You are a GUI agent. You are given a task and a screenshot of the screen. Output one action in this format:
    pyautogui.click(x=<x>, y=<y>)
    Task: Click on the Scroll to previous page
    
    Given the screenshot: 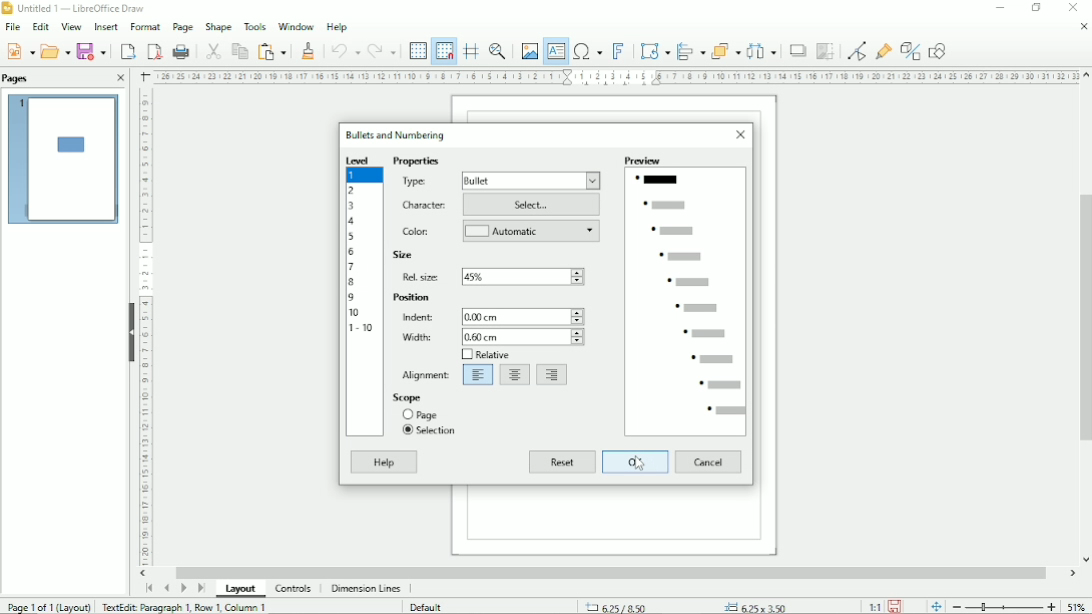 What is the action you would take?
    pyautogui.click(x=166, y=588)
    